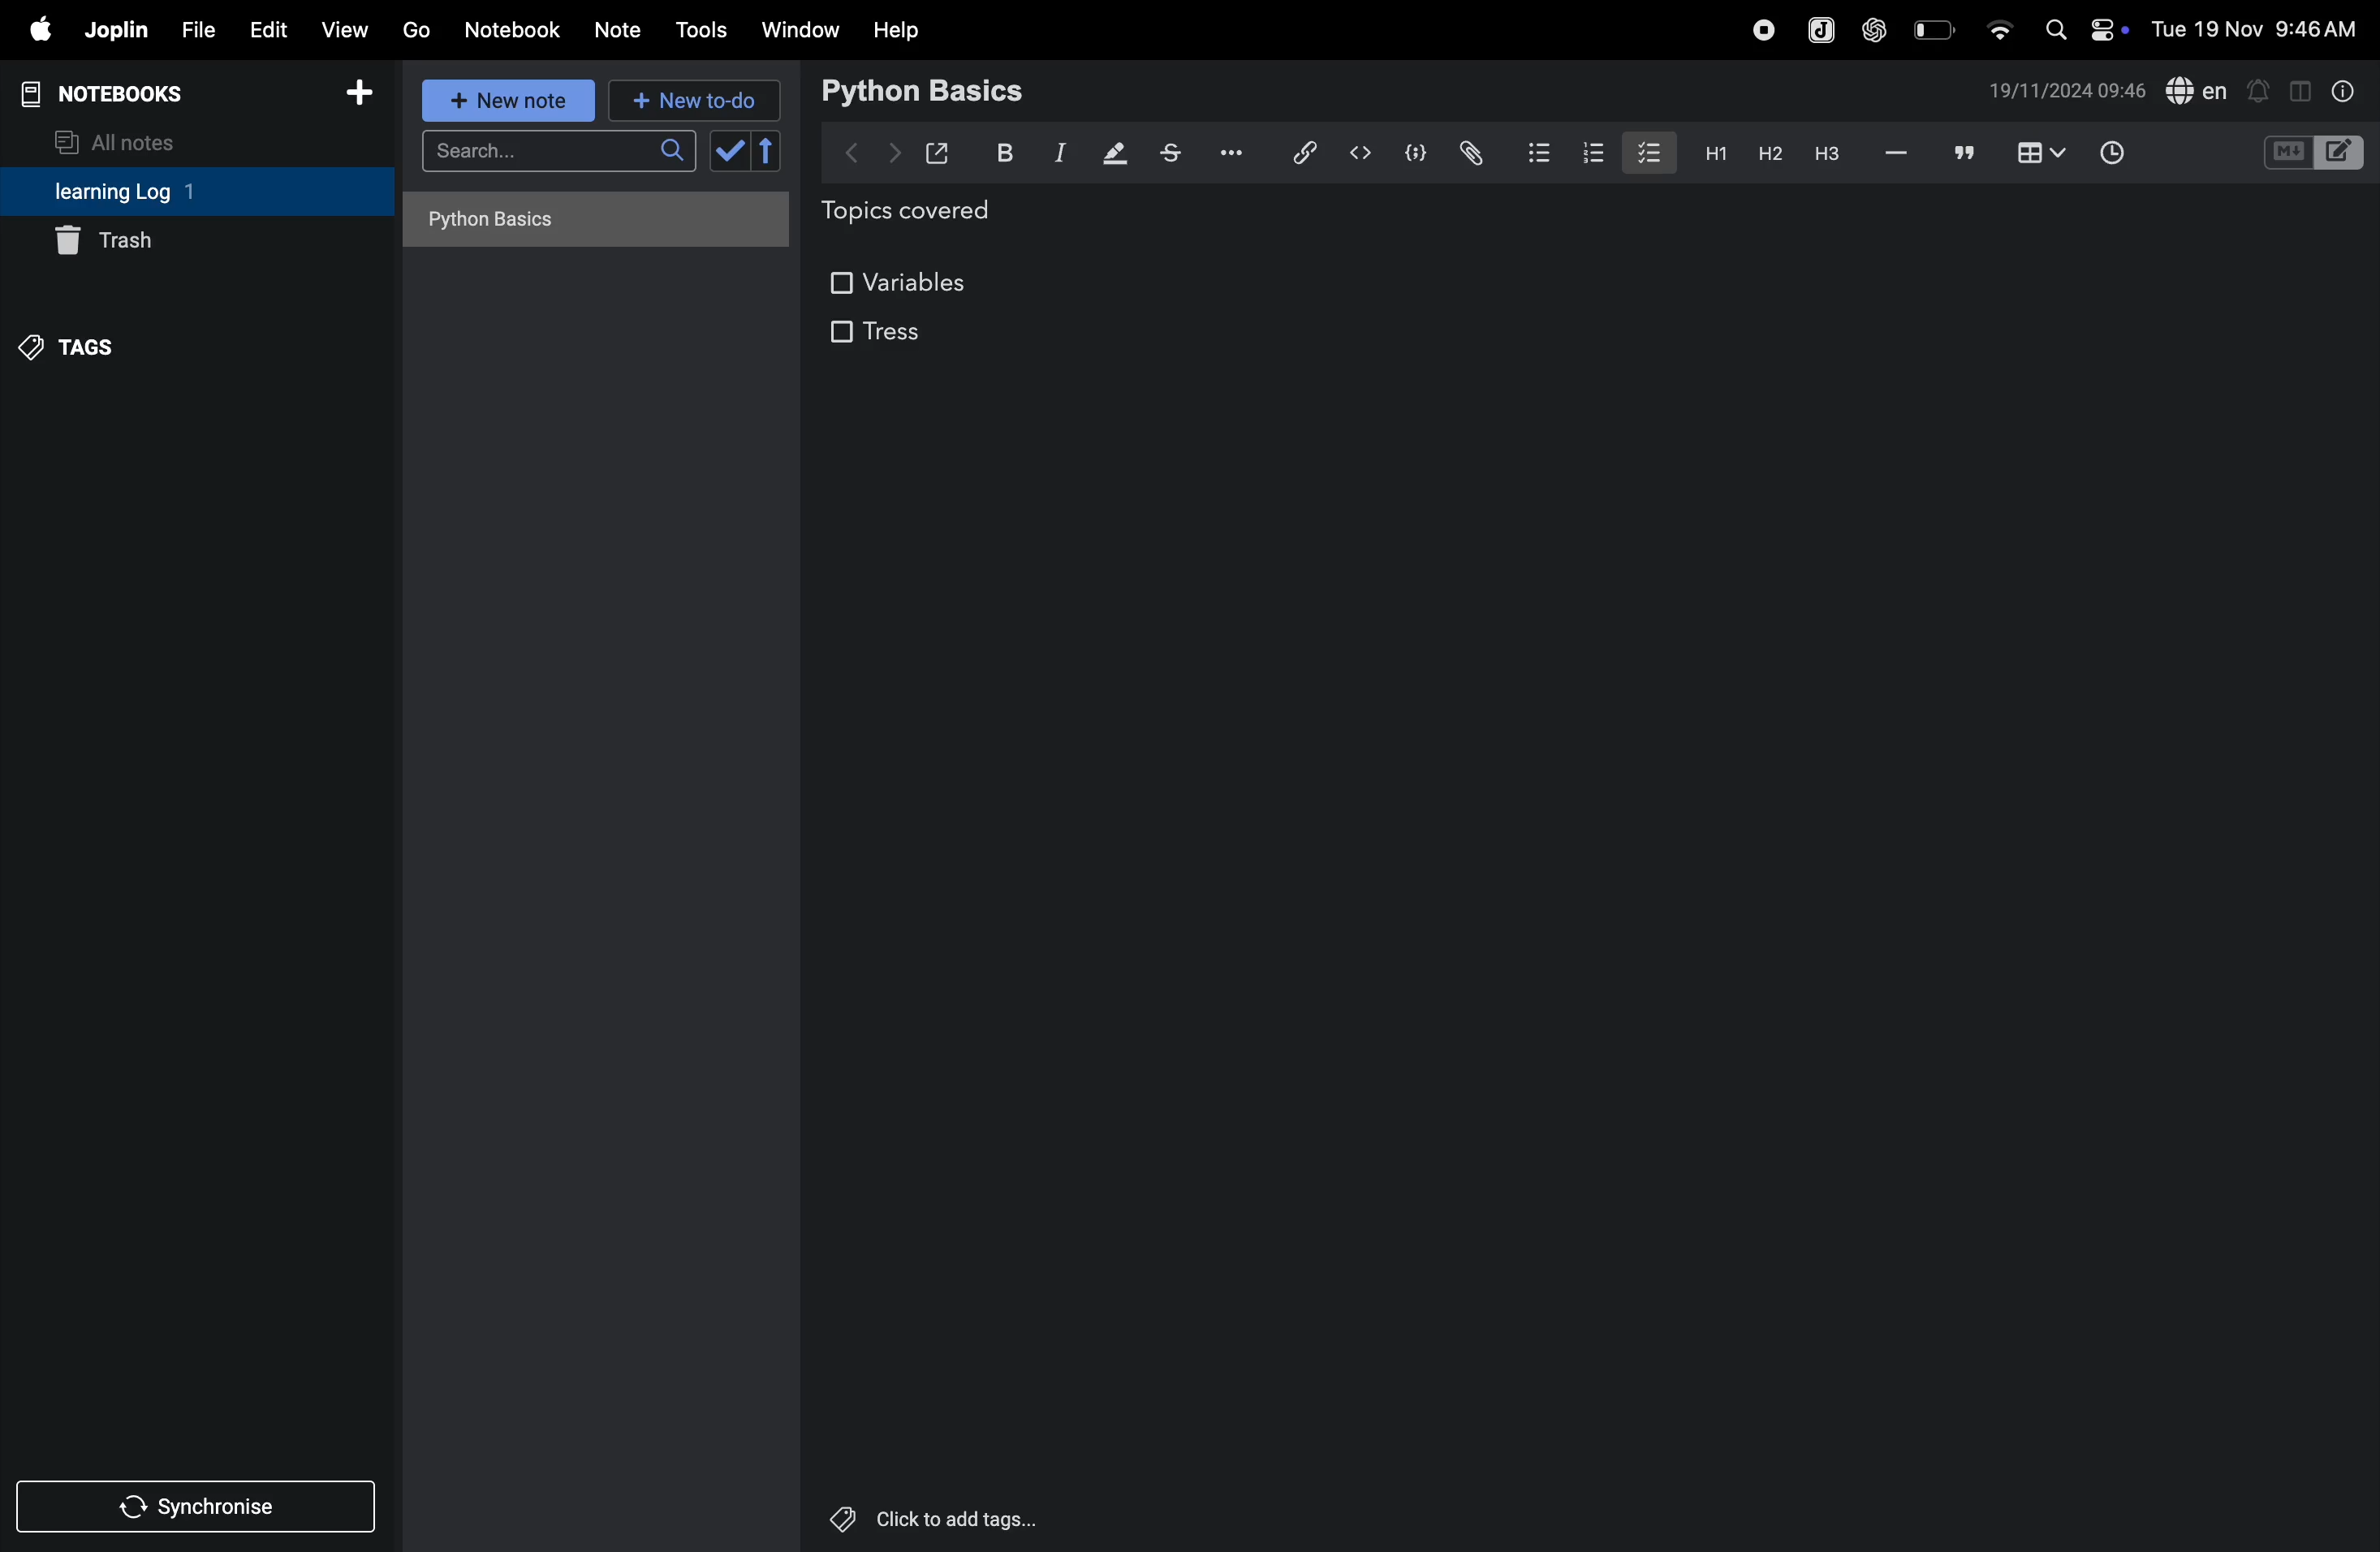 The width and height of the screenshot is (2380, 1552). What do you see at coordinates (1469, 153) in the screenshot?
I see `attach file` at bounding box center [1469, 153].